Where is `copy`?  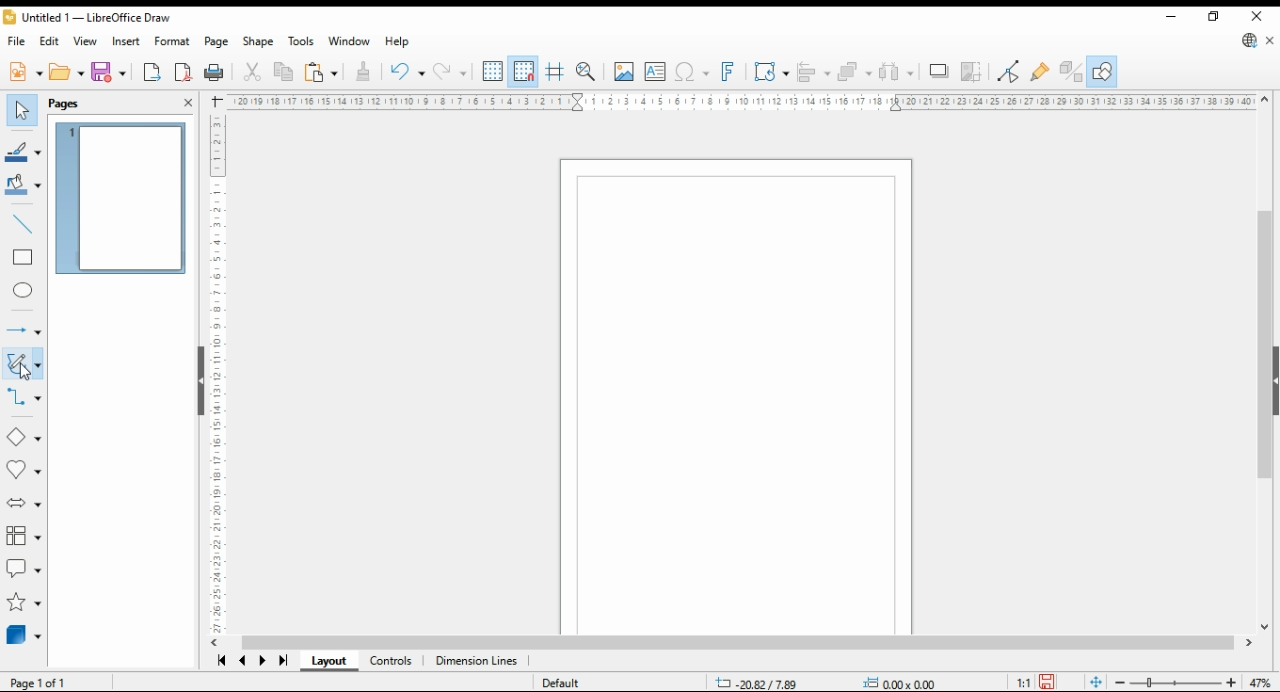 copy is located at coordinates (285, 71).